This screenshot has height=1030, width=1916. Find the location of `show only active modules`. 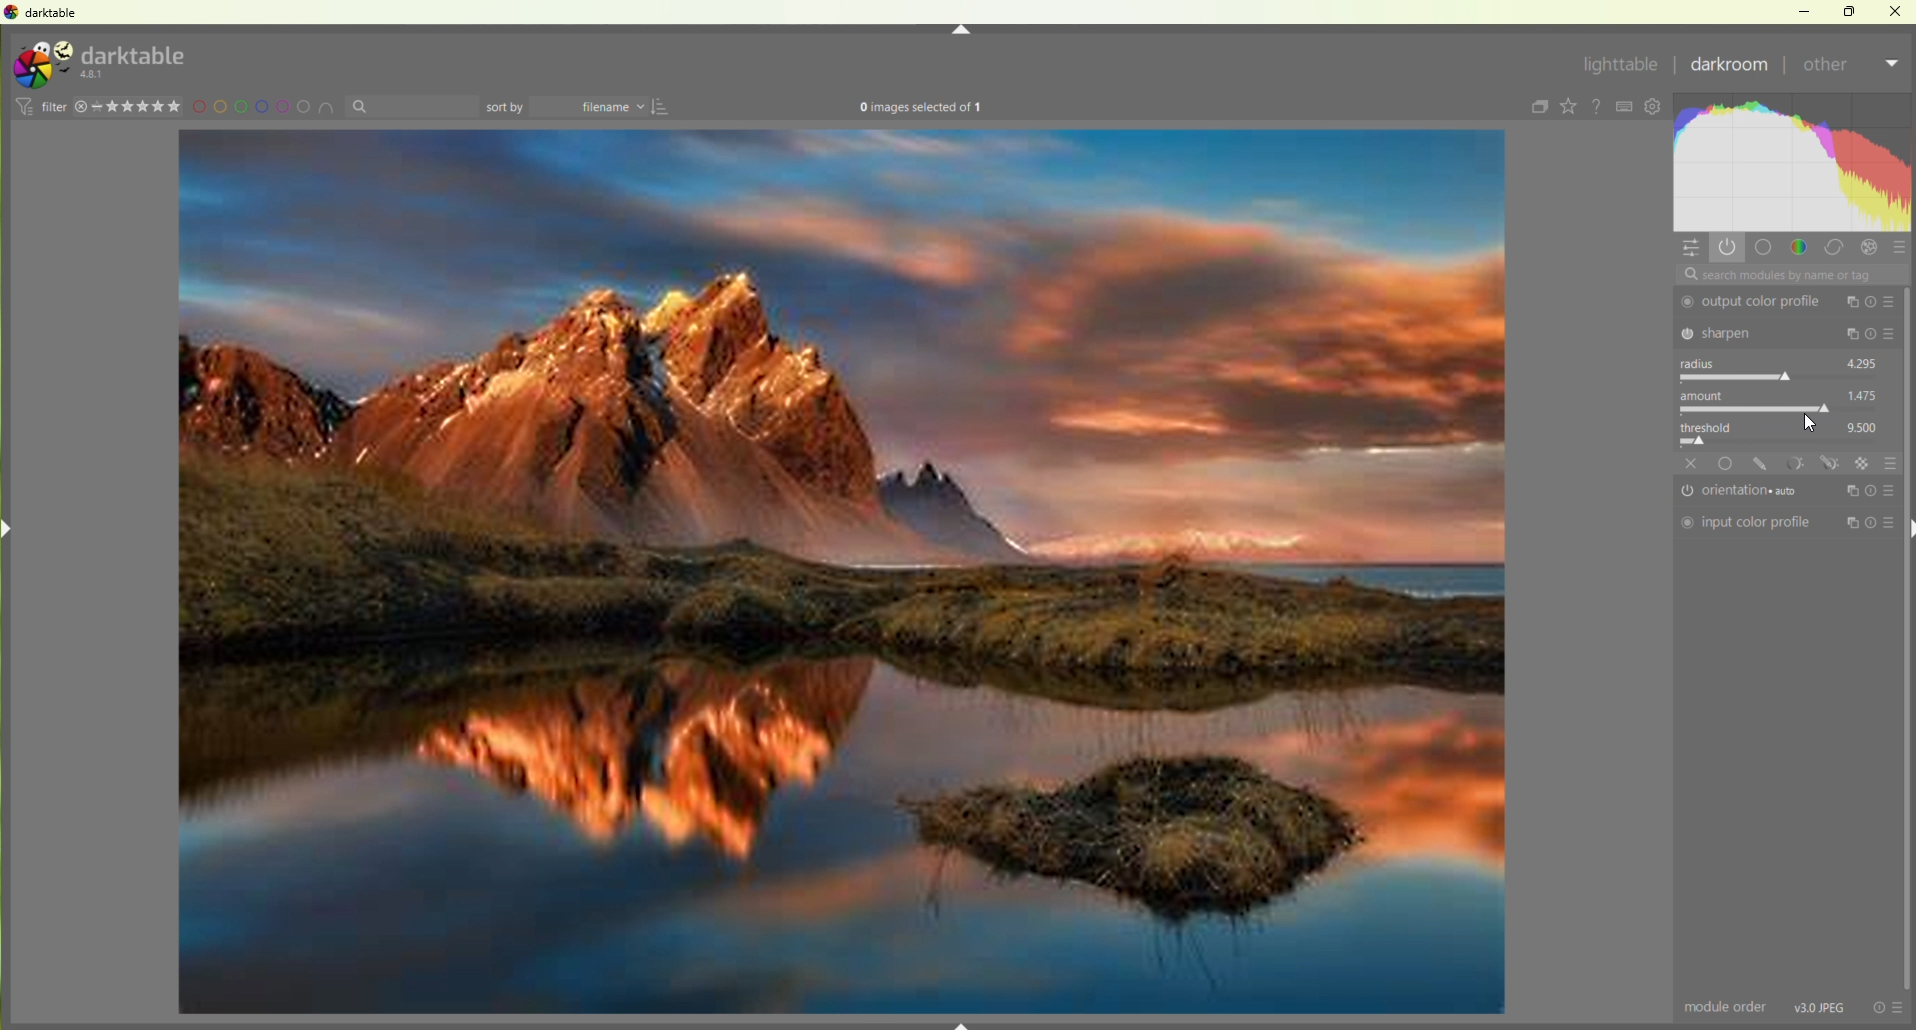

show only active modules is located at coordinates (1730, 247).